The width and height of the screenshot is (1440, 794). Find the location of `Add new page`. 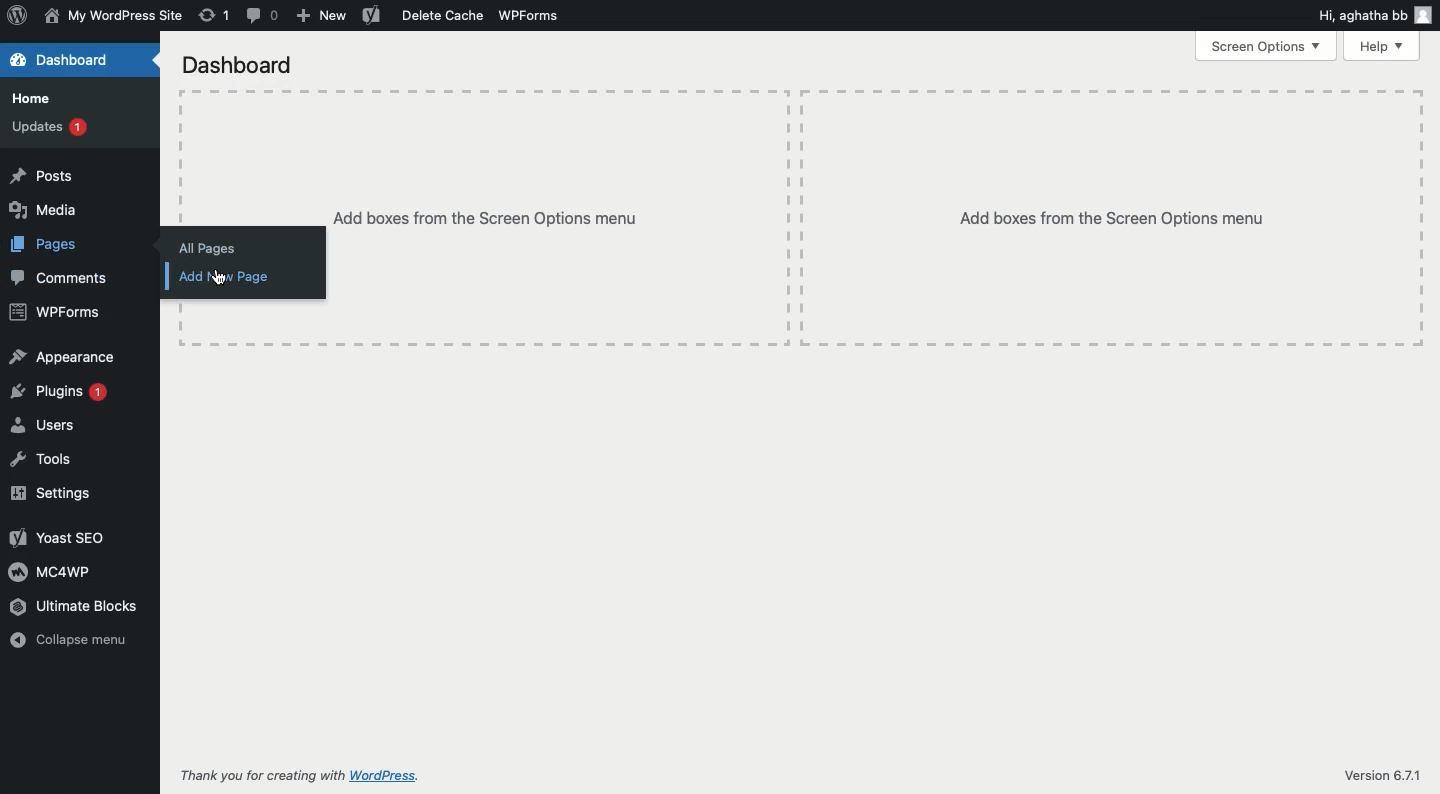

Add new page is located at coordinates (222, 277).